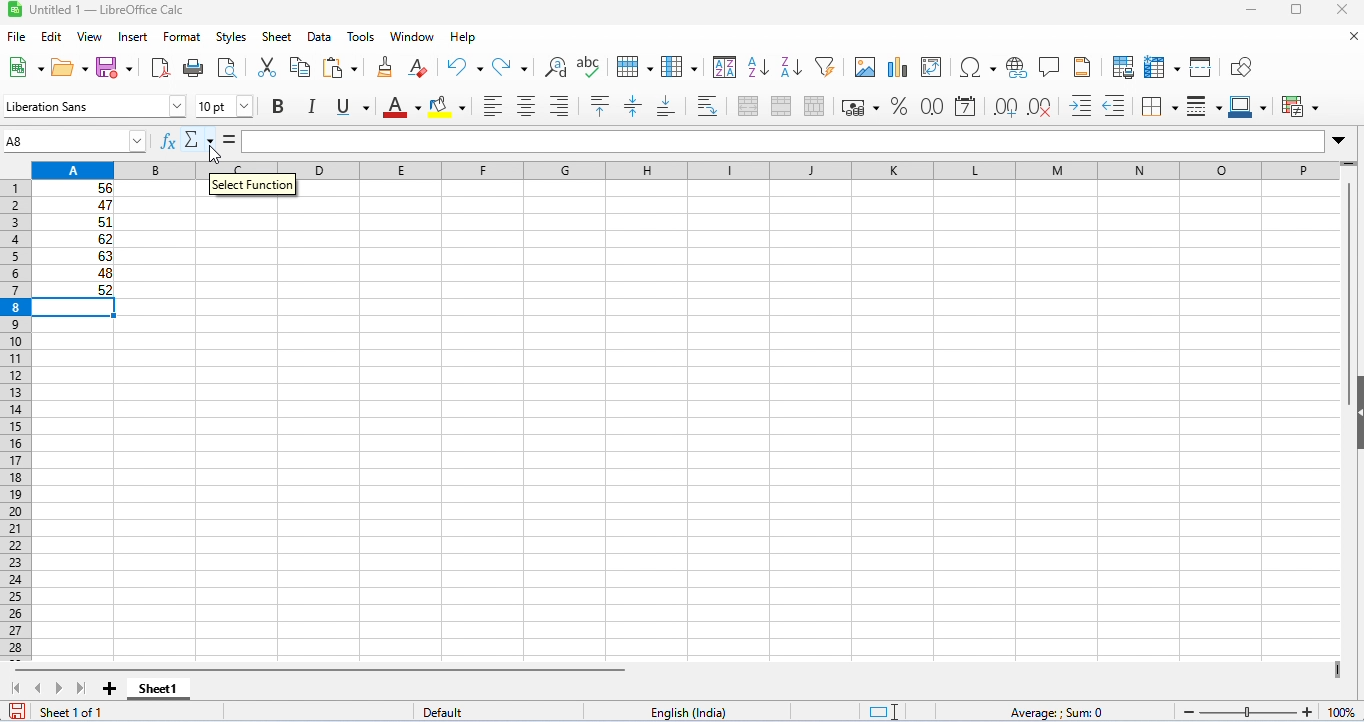 Image resolution: width=1364 pixels, height=722 pixels. I want to click on sort, so click(725, 66).